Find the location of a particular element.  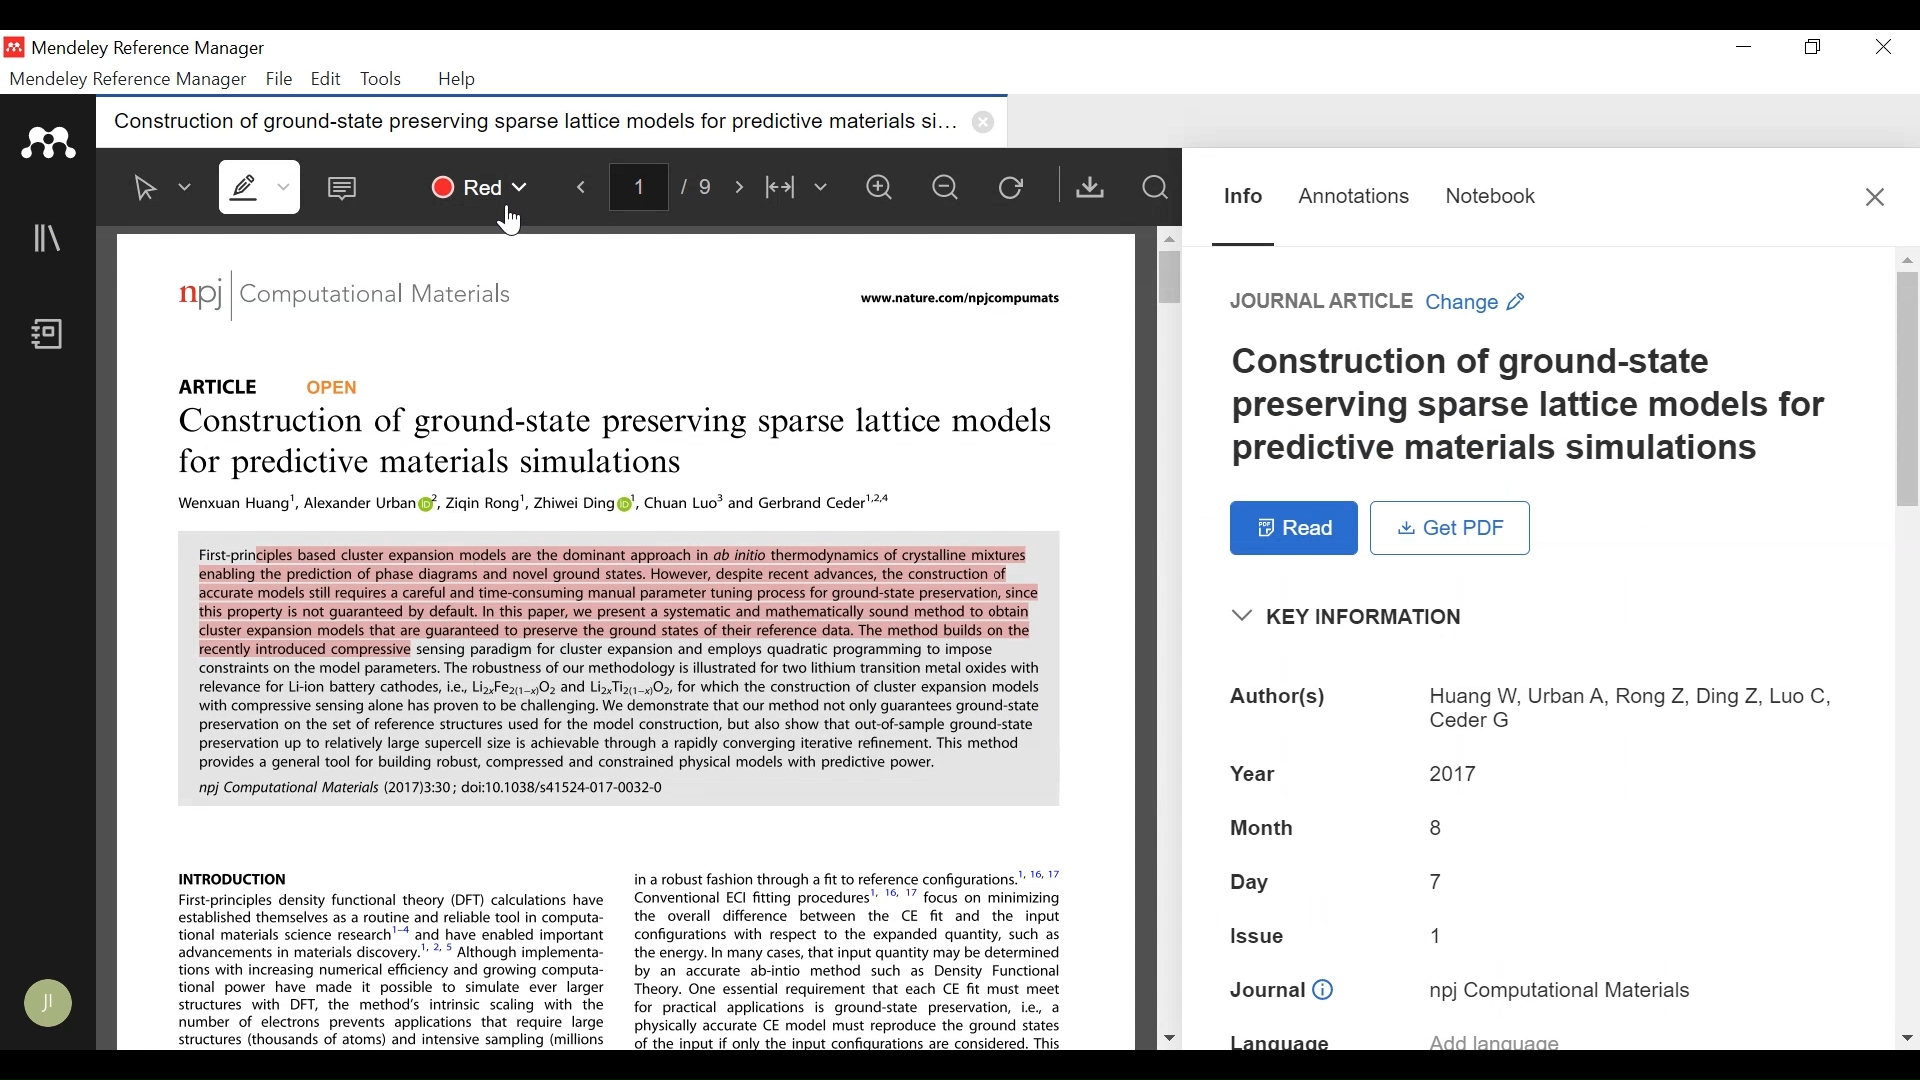

Edit is located at coordinates (327, 80).